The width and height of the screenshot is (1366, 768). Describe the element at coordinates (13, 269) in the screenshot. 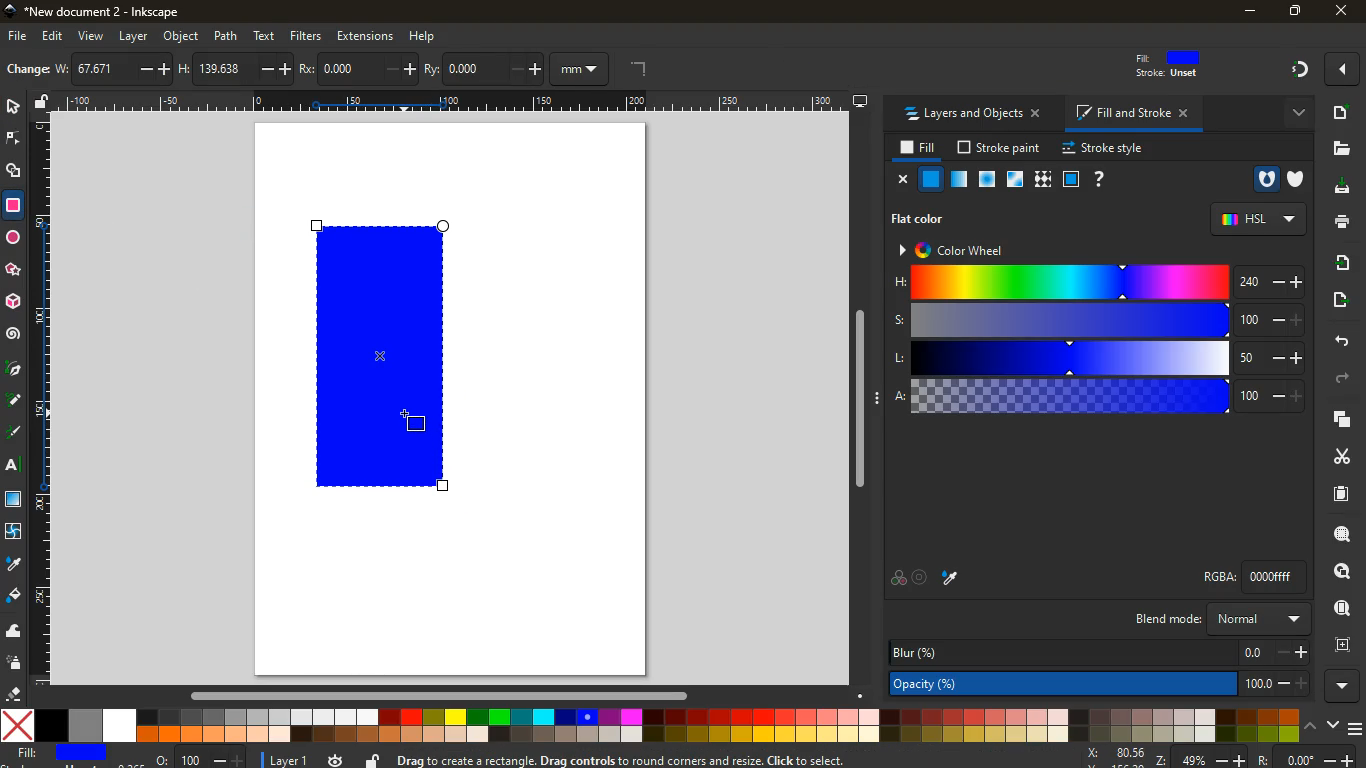

I see `` at that location.